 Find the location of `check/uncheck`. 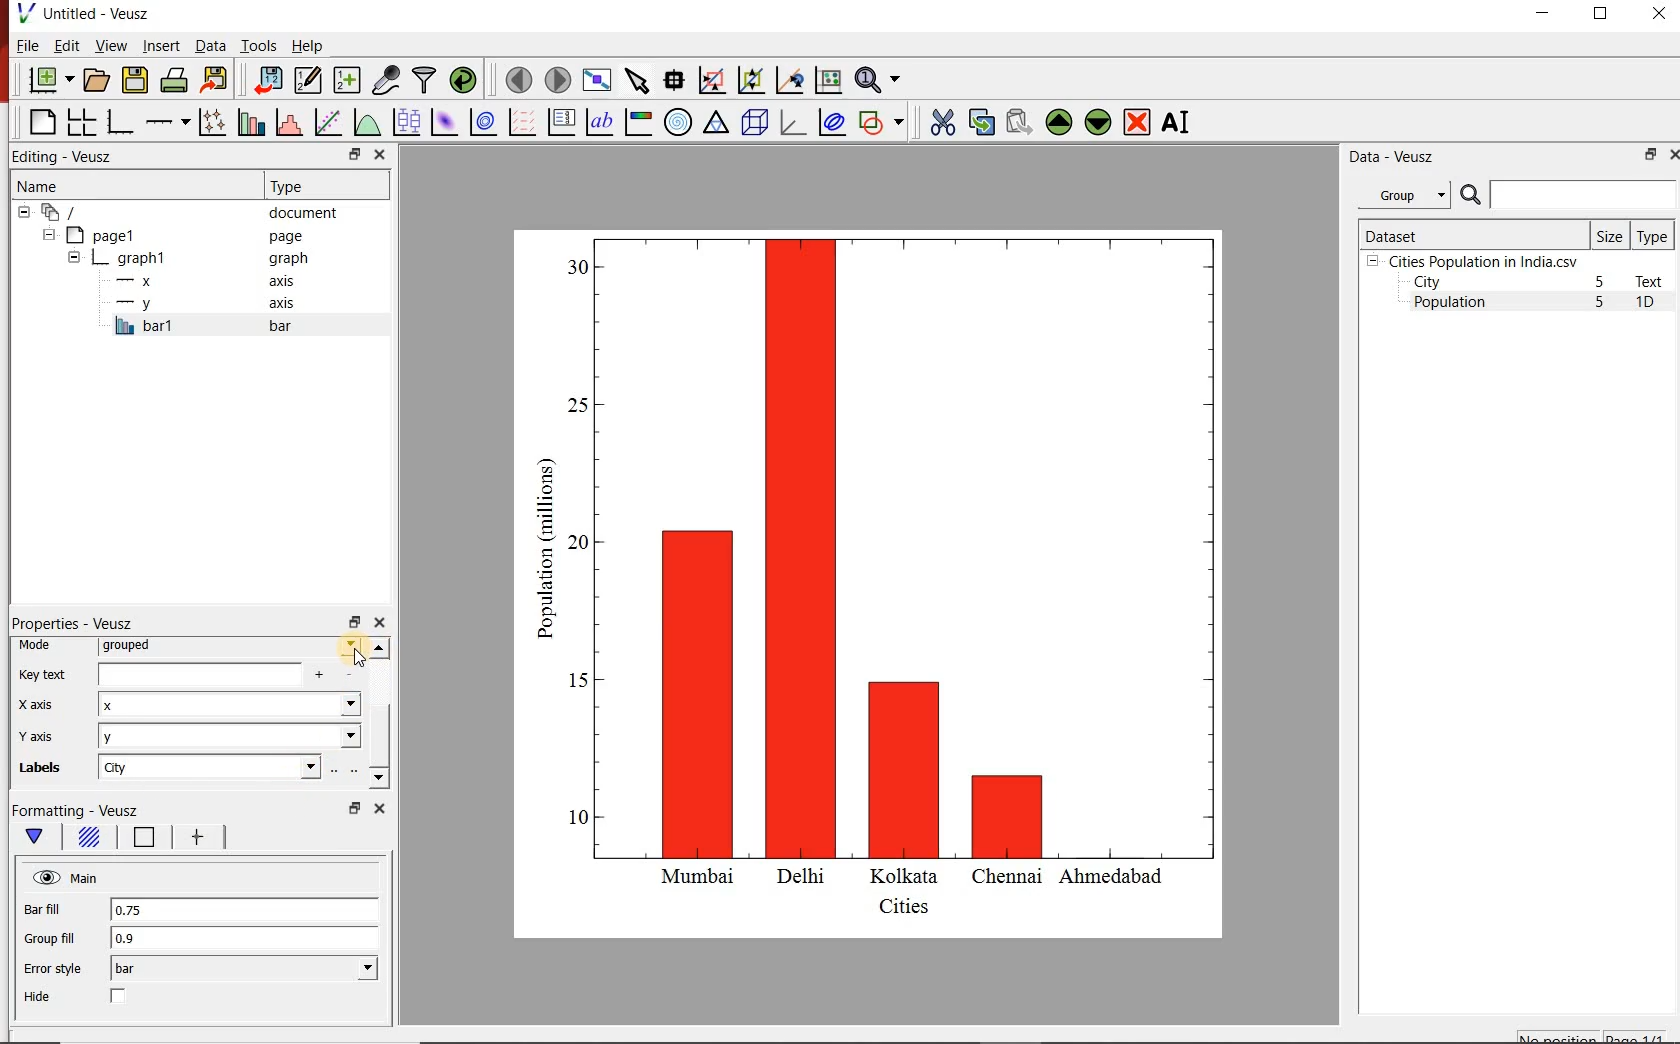

check/uncheck is located at coordinates (119, 998).